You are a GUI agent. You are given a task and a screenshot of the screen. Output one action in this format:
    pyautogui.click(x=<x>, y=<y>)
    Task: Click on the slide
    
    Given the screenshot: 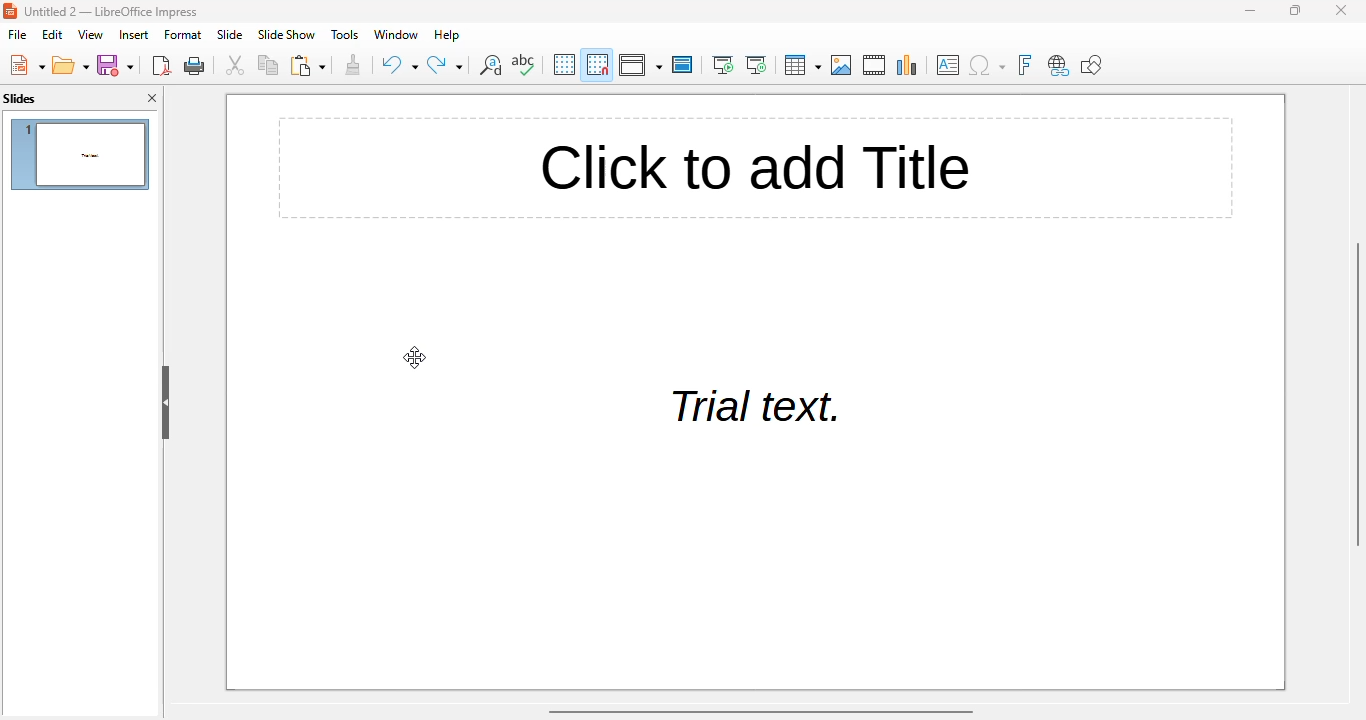 What is the action you would take?
    pyautogui.click(x=230, y=34)
    